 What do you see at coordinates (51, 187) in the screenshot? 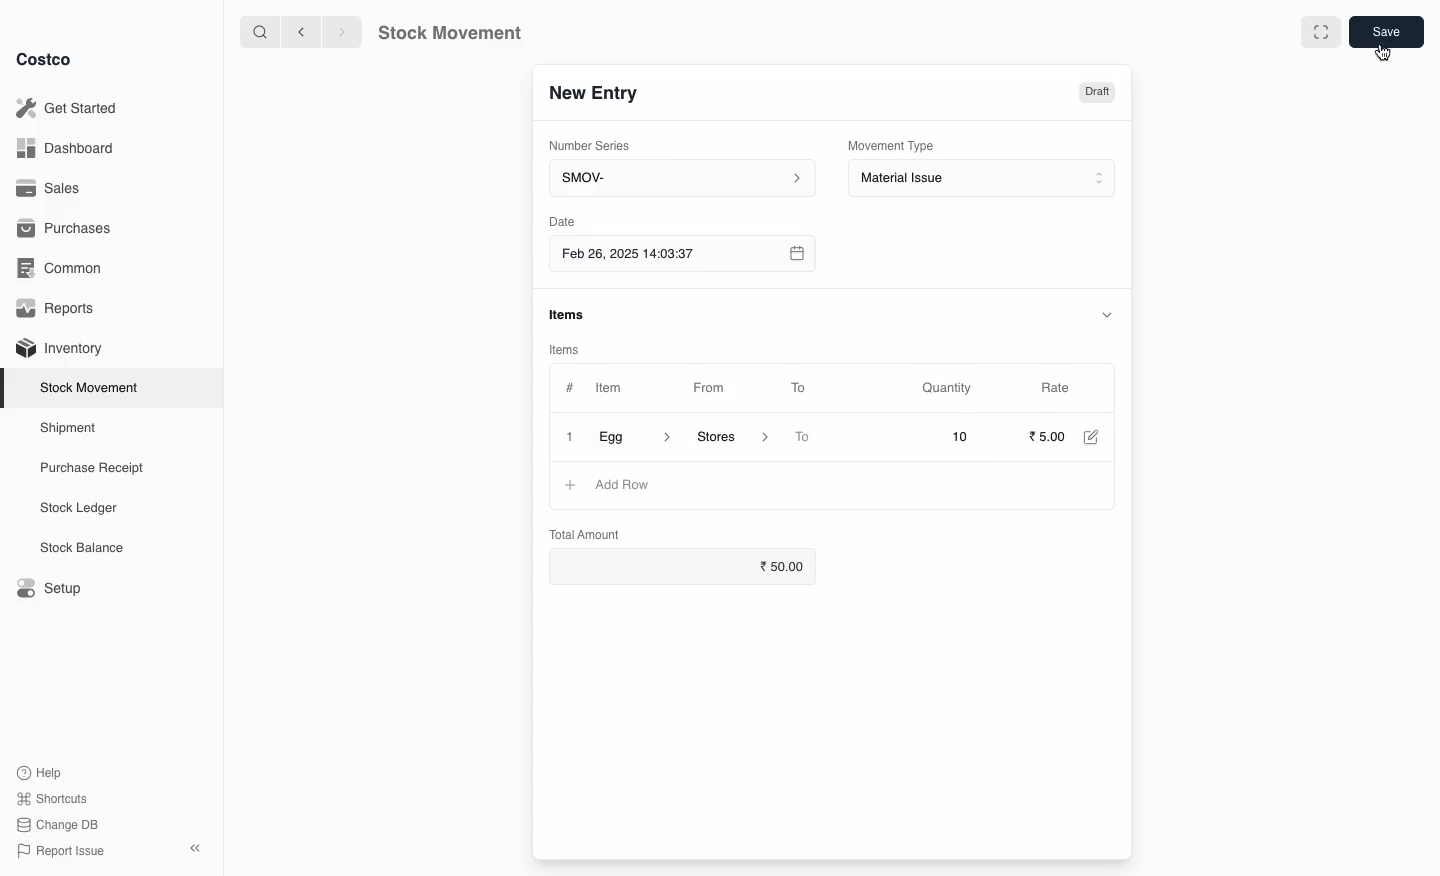
I see `Sales` at bounding box center [51, 187].